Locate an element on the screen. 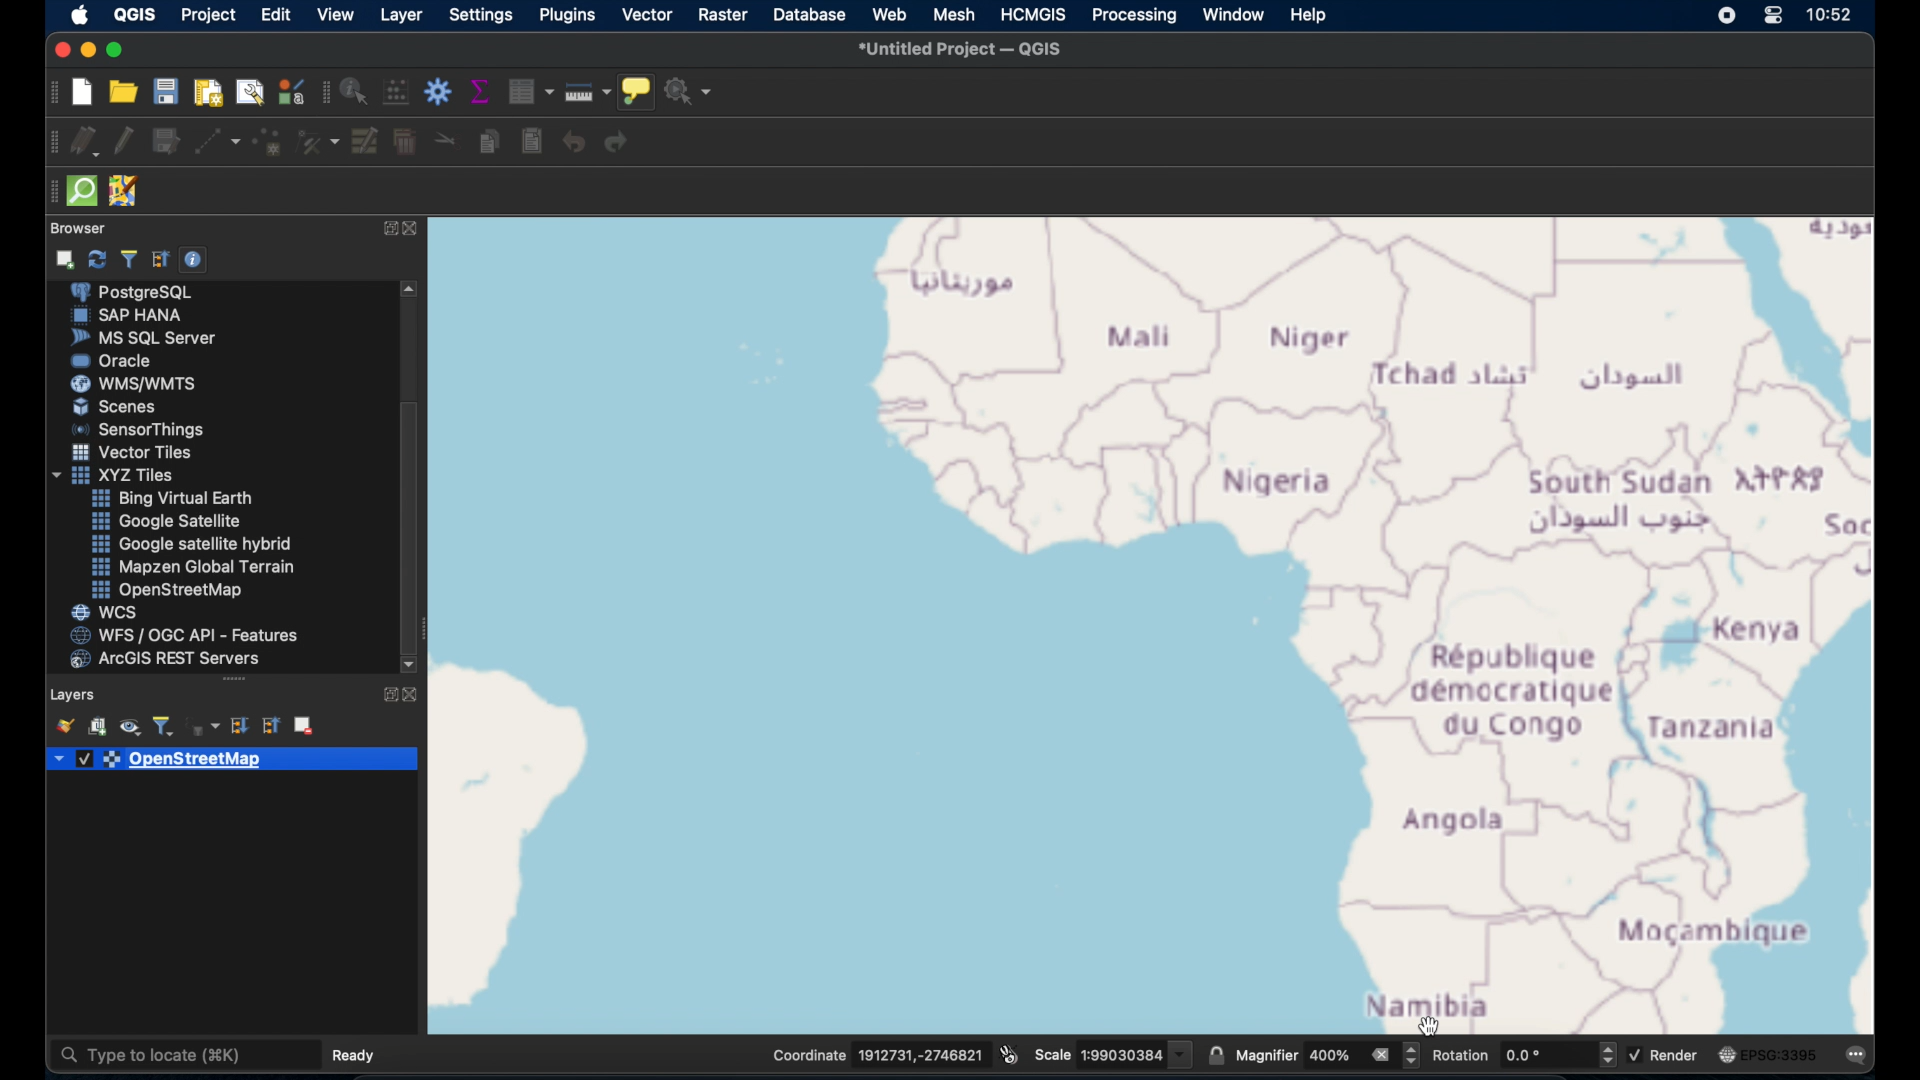 Image resolution: width=1920 pixels, height=1080 pixels. layers is located at coordinates (75, 692).